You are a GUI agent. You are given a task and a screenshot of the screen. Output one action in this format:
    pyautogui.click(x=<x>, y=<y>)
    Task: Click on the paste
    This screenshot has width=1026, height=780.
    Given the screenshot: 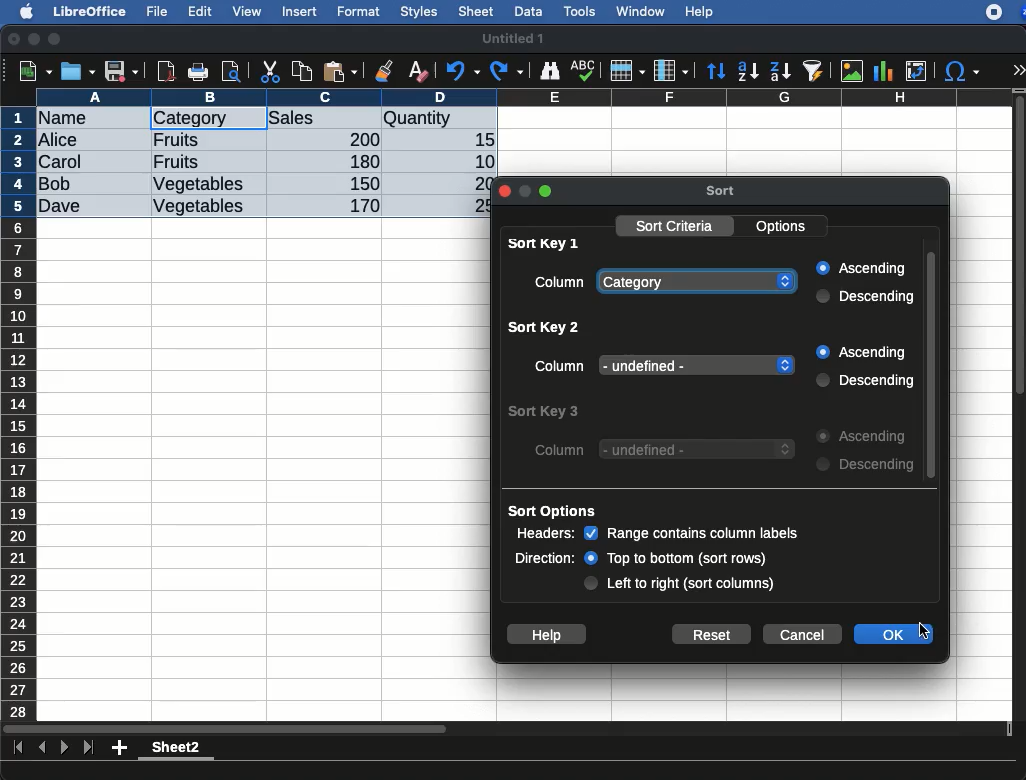 What is the action you would take?
    pyautogui.click(x=339, y=71)
    